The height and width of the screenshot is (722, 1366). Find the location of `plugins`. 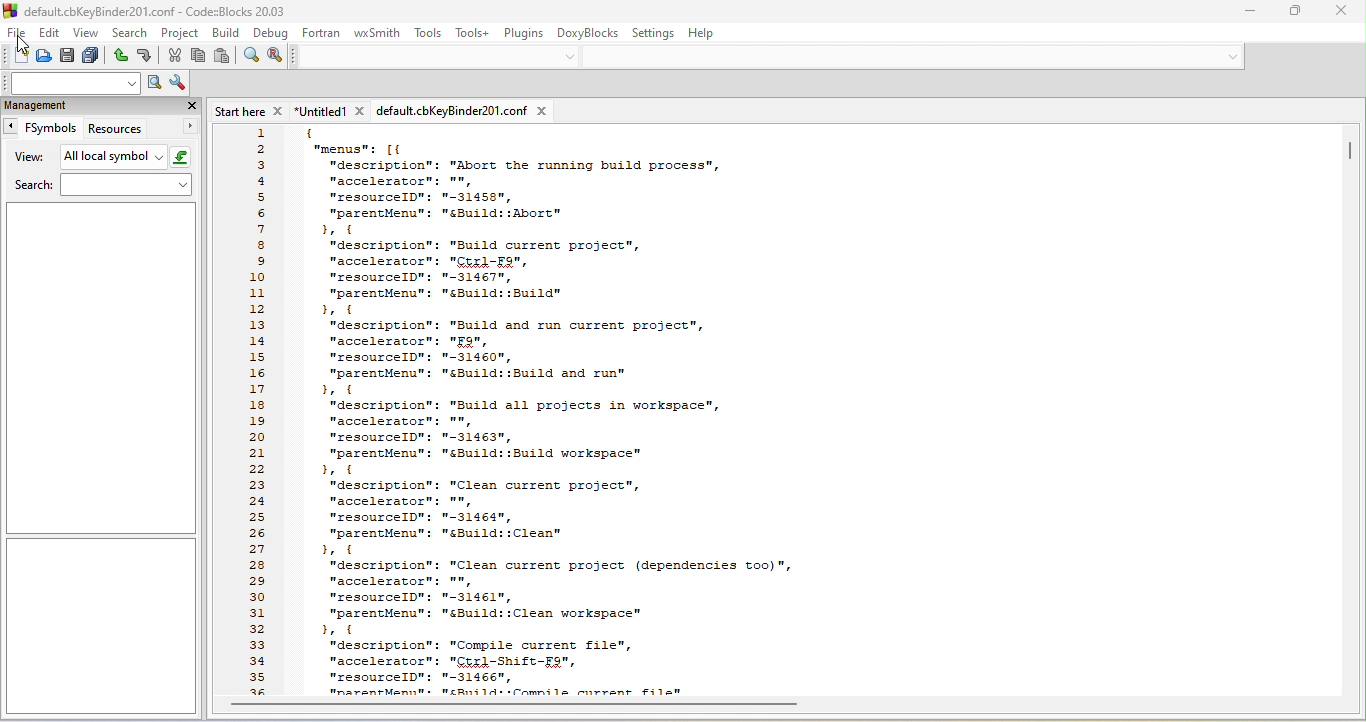

plugins is located at coordinates (525, 34).